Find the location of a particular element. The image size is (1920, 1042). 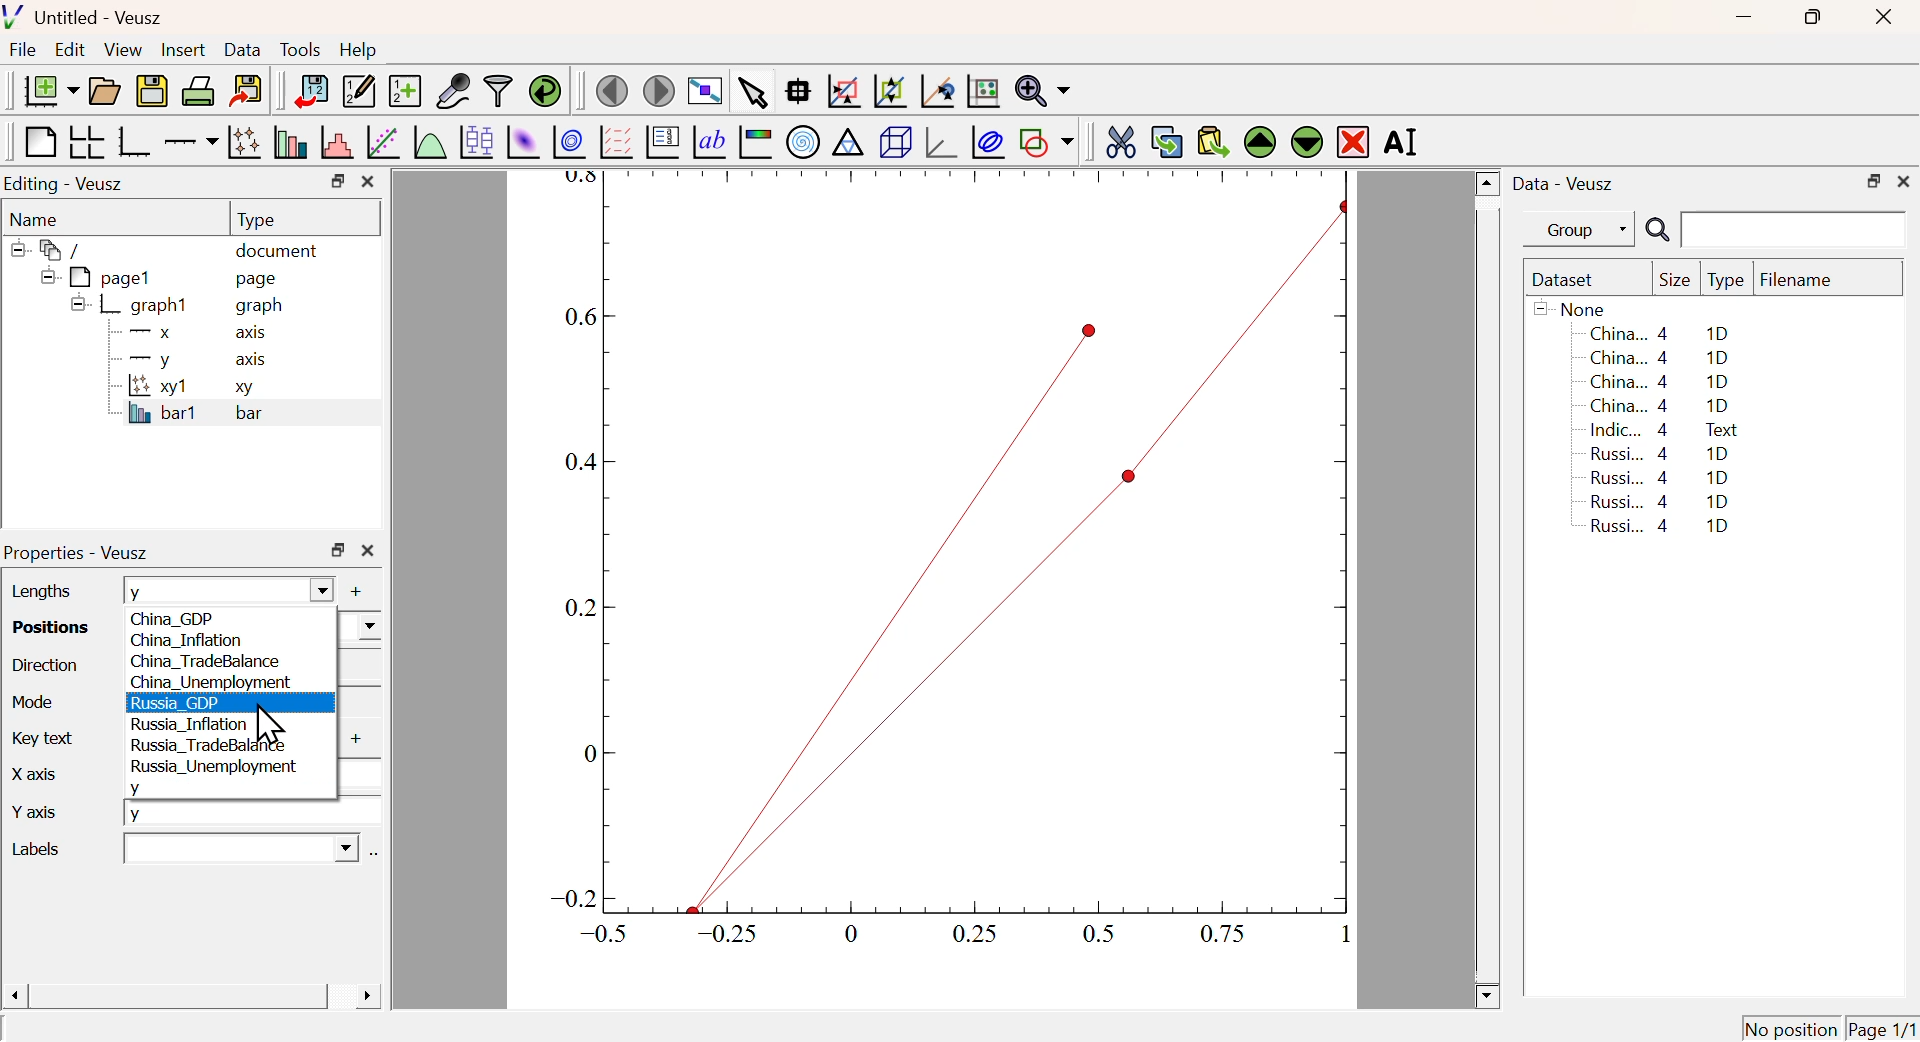

Search Input is located at coordinates (1795, 228).